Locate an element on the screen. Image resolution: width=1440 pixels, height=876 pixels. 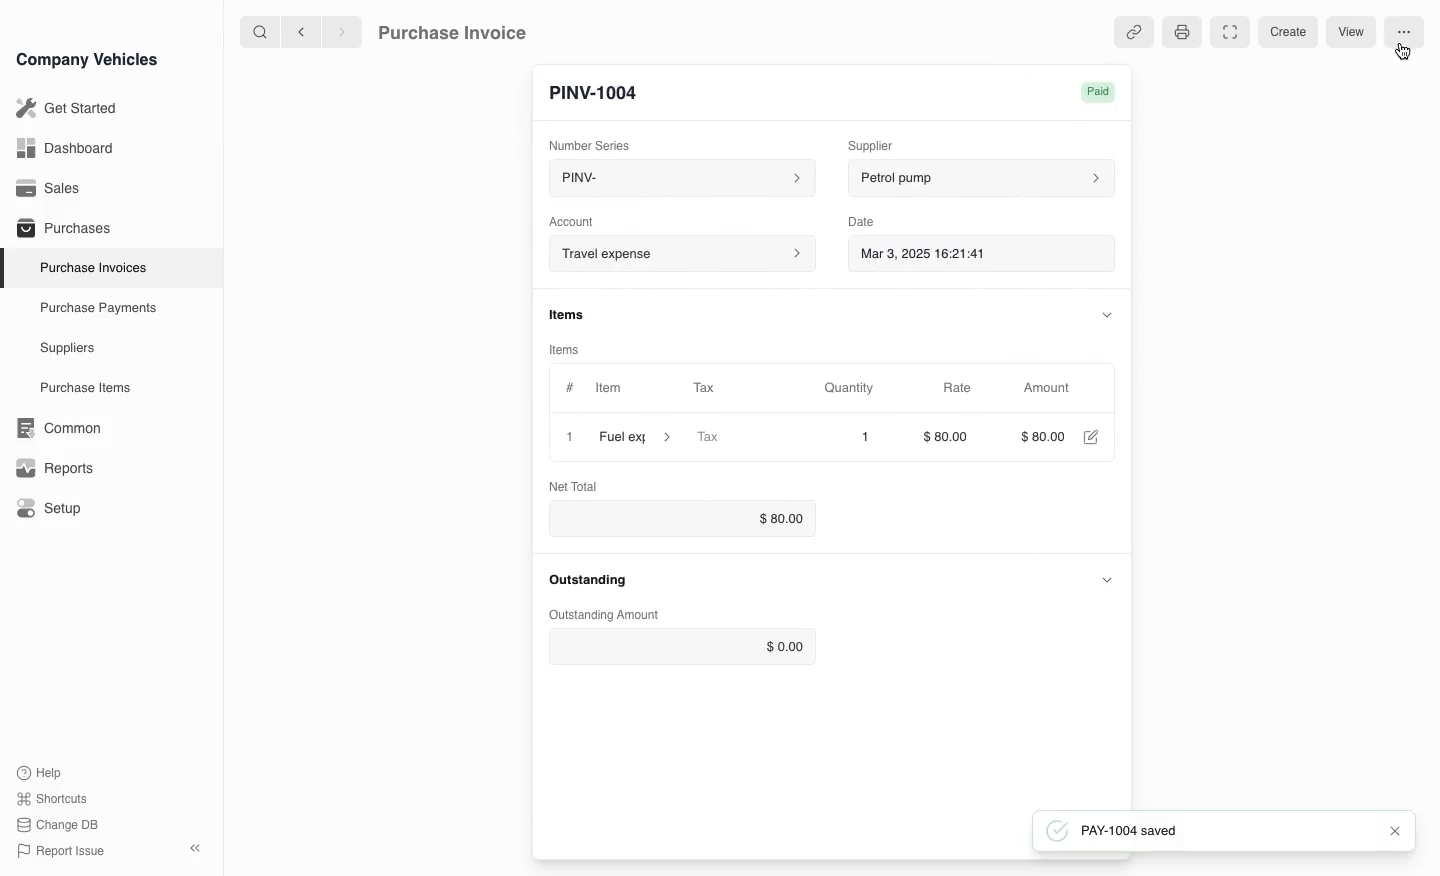
Purchase Invoices is located at coordinates (89, 267).